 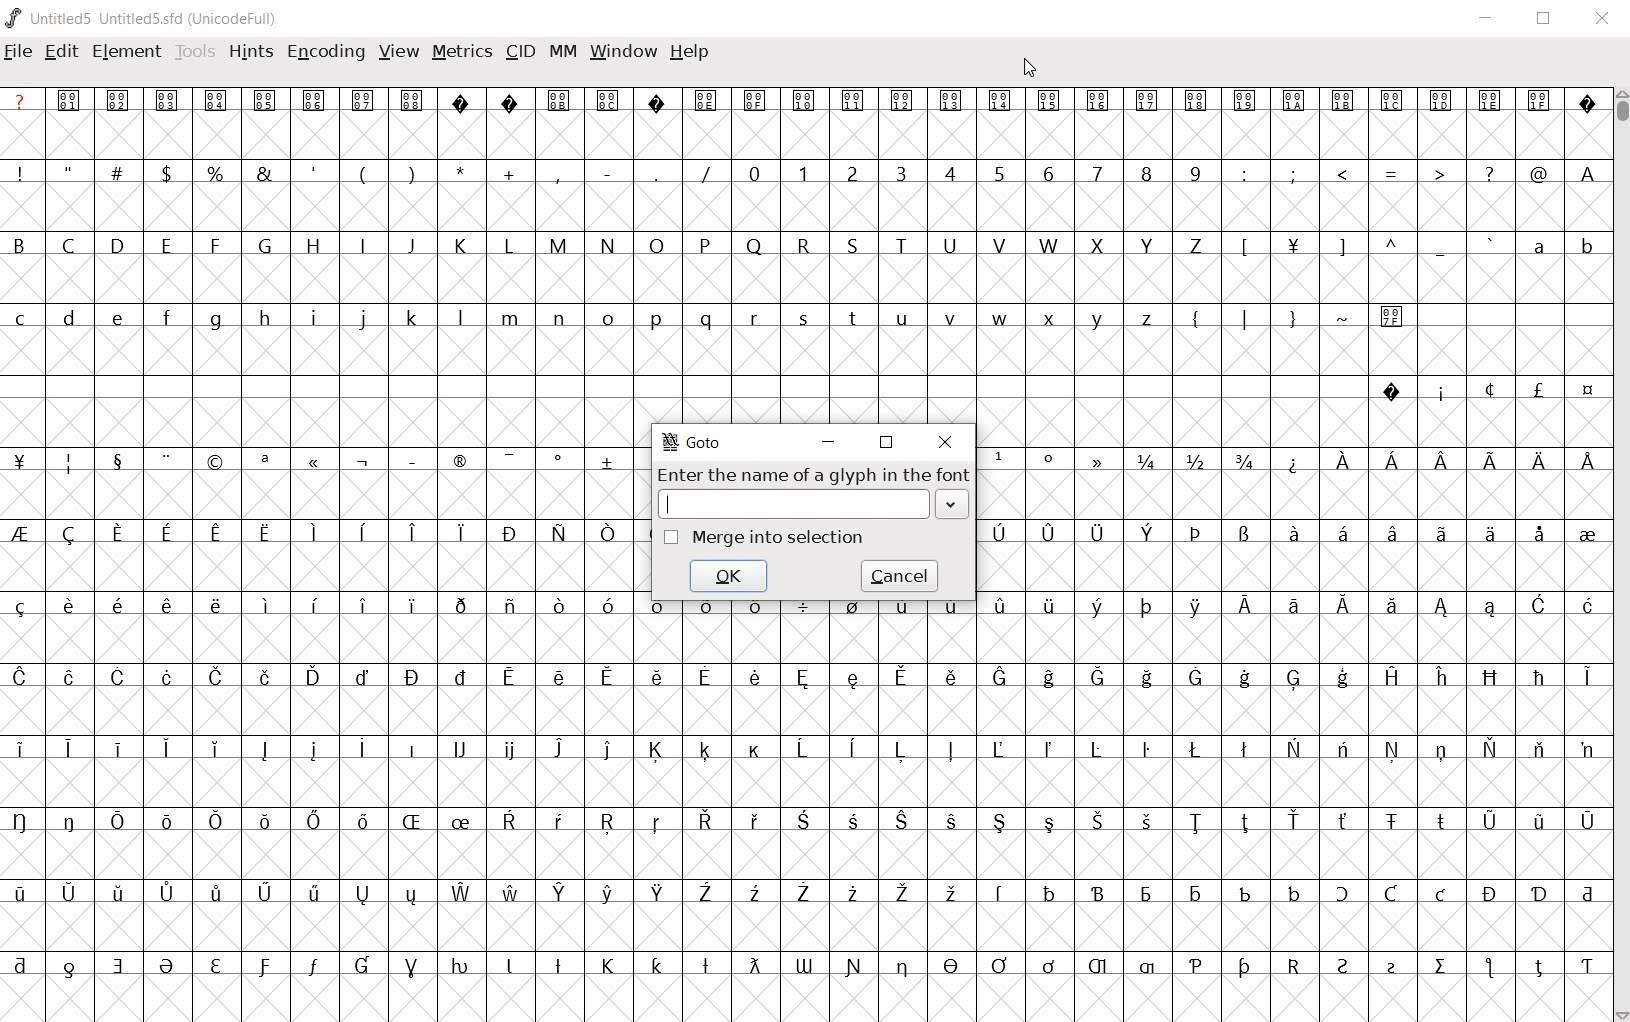 What do you see at coordinates (803, 746) in the screenshot?
I see `Symbol` at bounding box center [803, 746].